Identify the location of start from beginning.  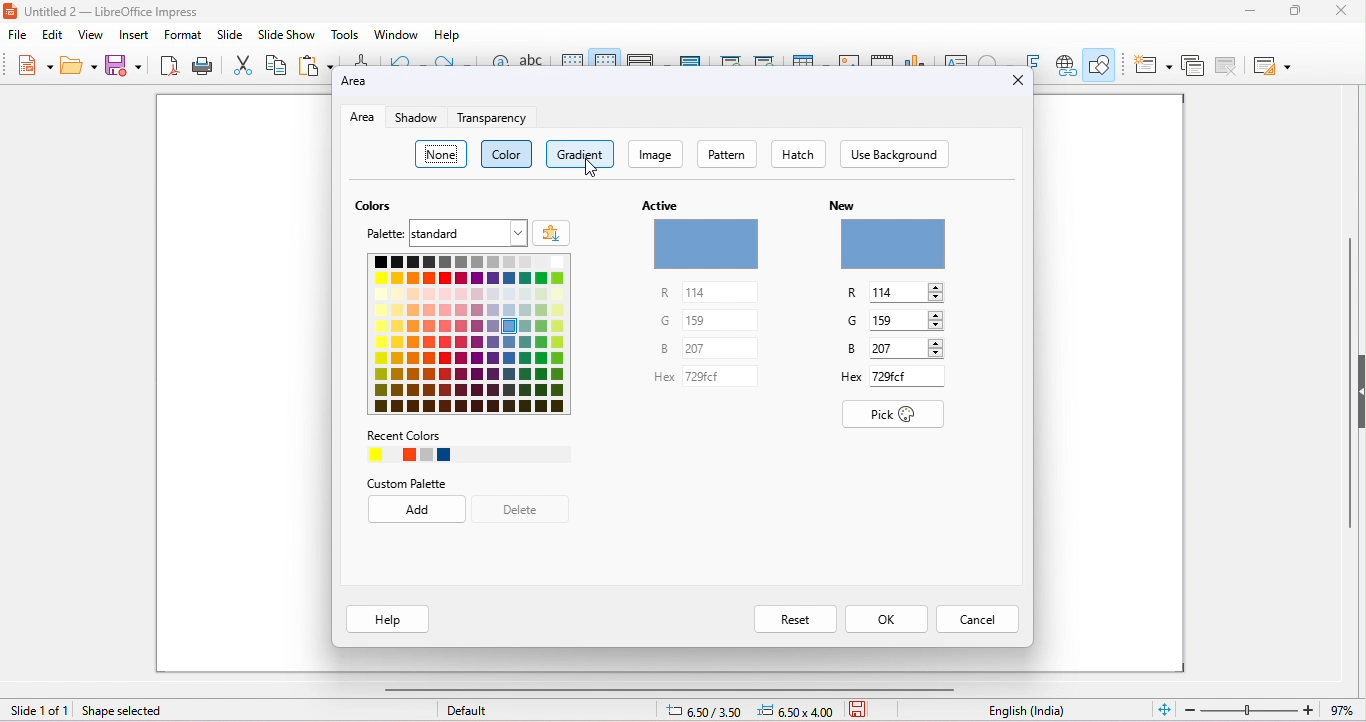
(729, 58).